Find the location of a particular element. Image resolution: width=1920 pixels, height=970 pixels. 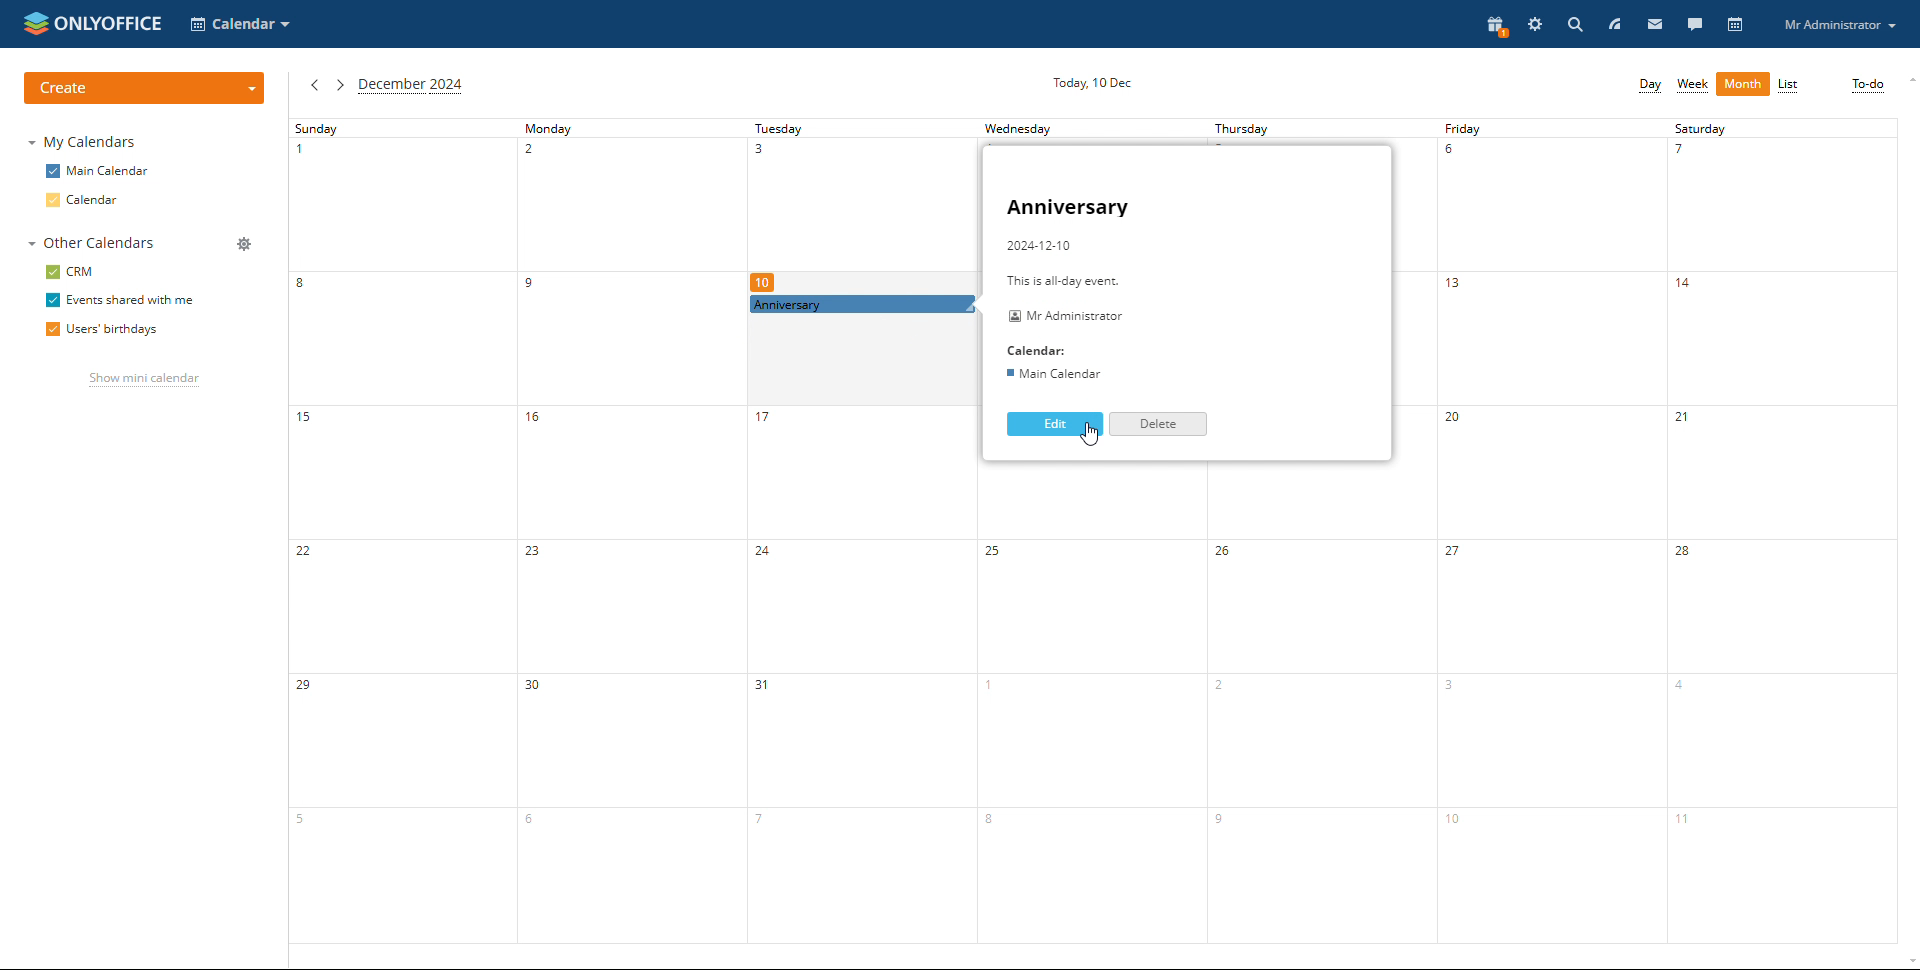

show mini calendar is located at coordinates (142, 380).